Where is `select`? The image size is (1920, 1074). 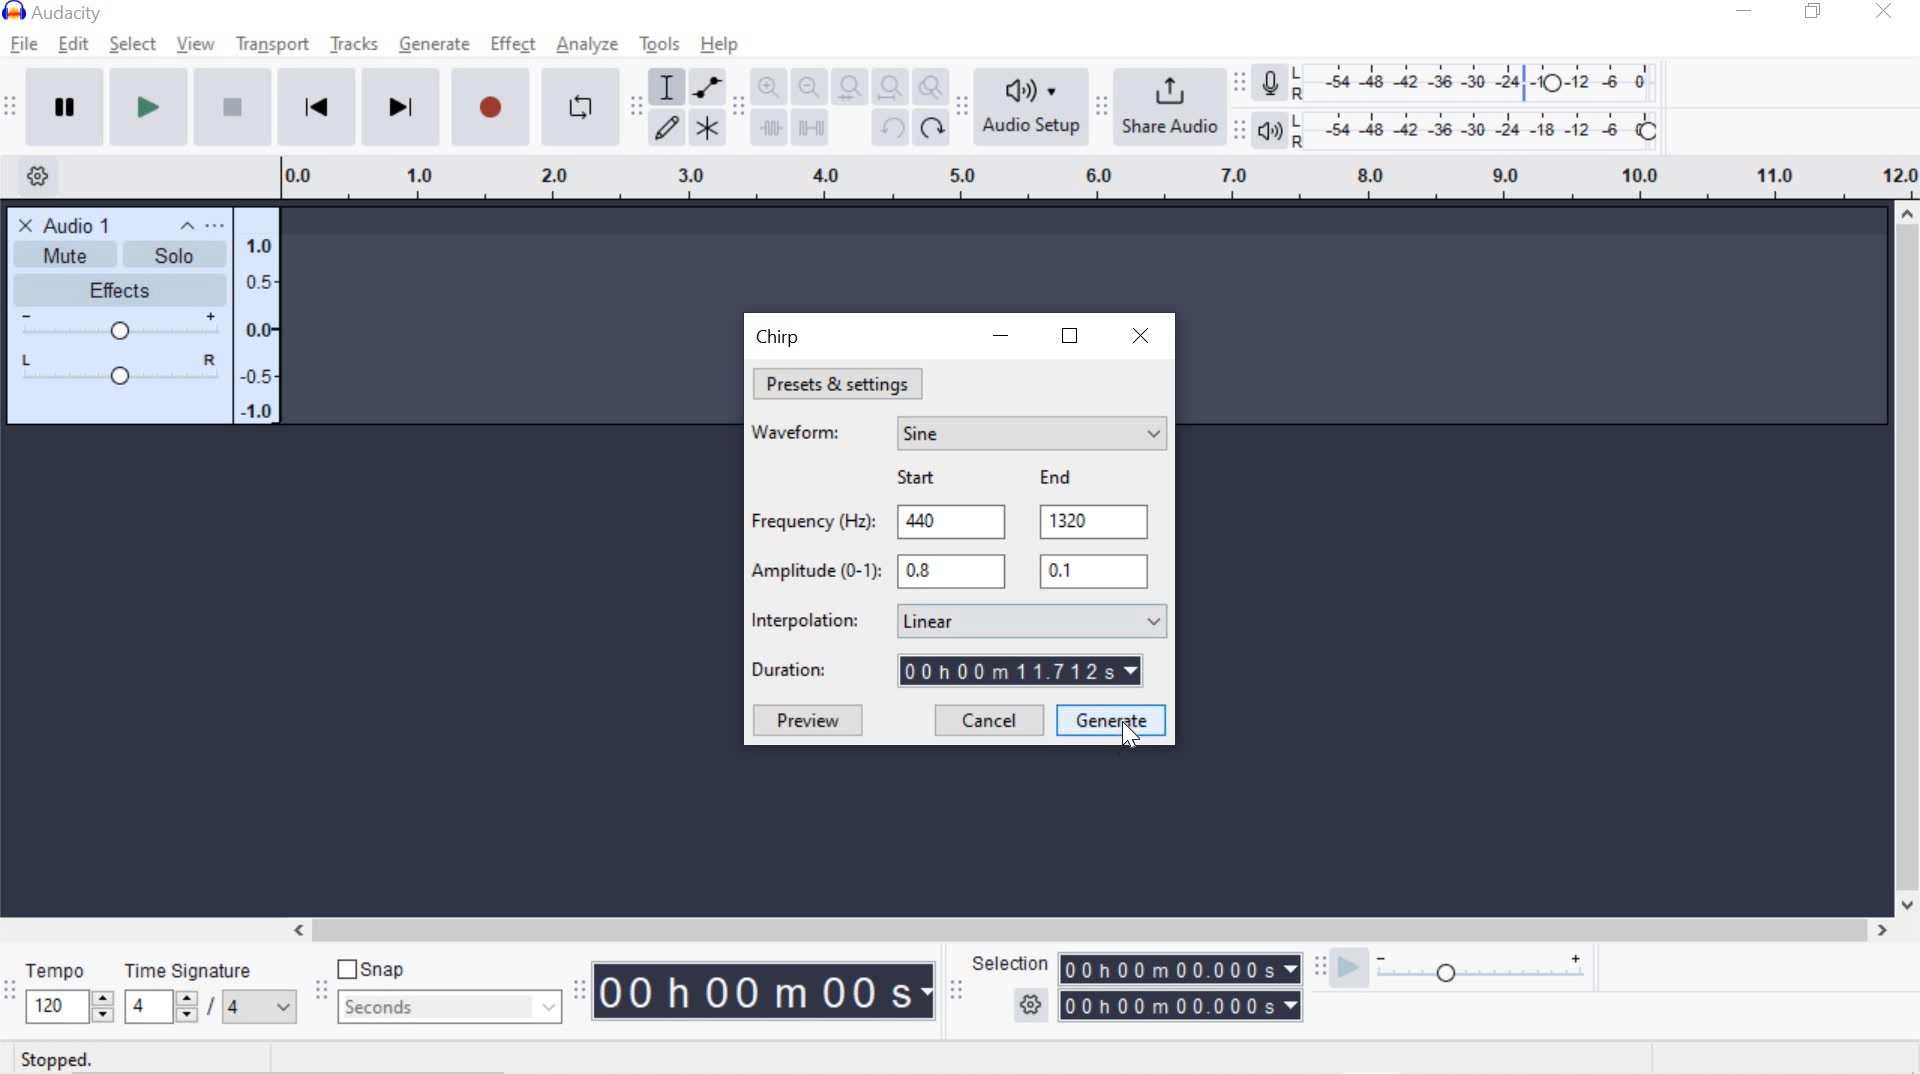 select is located at coordinates (133, 45).